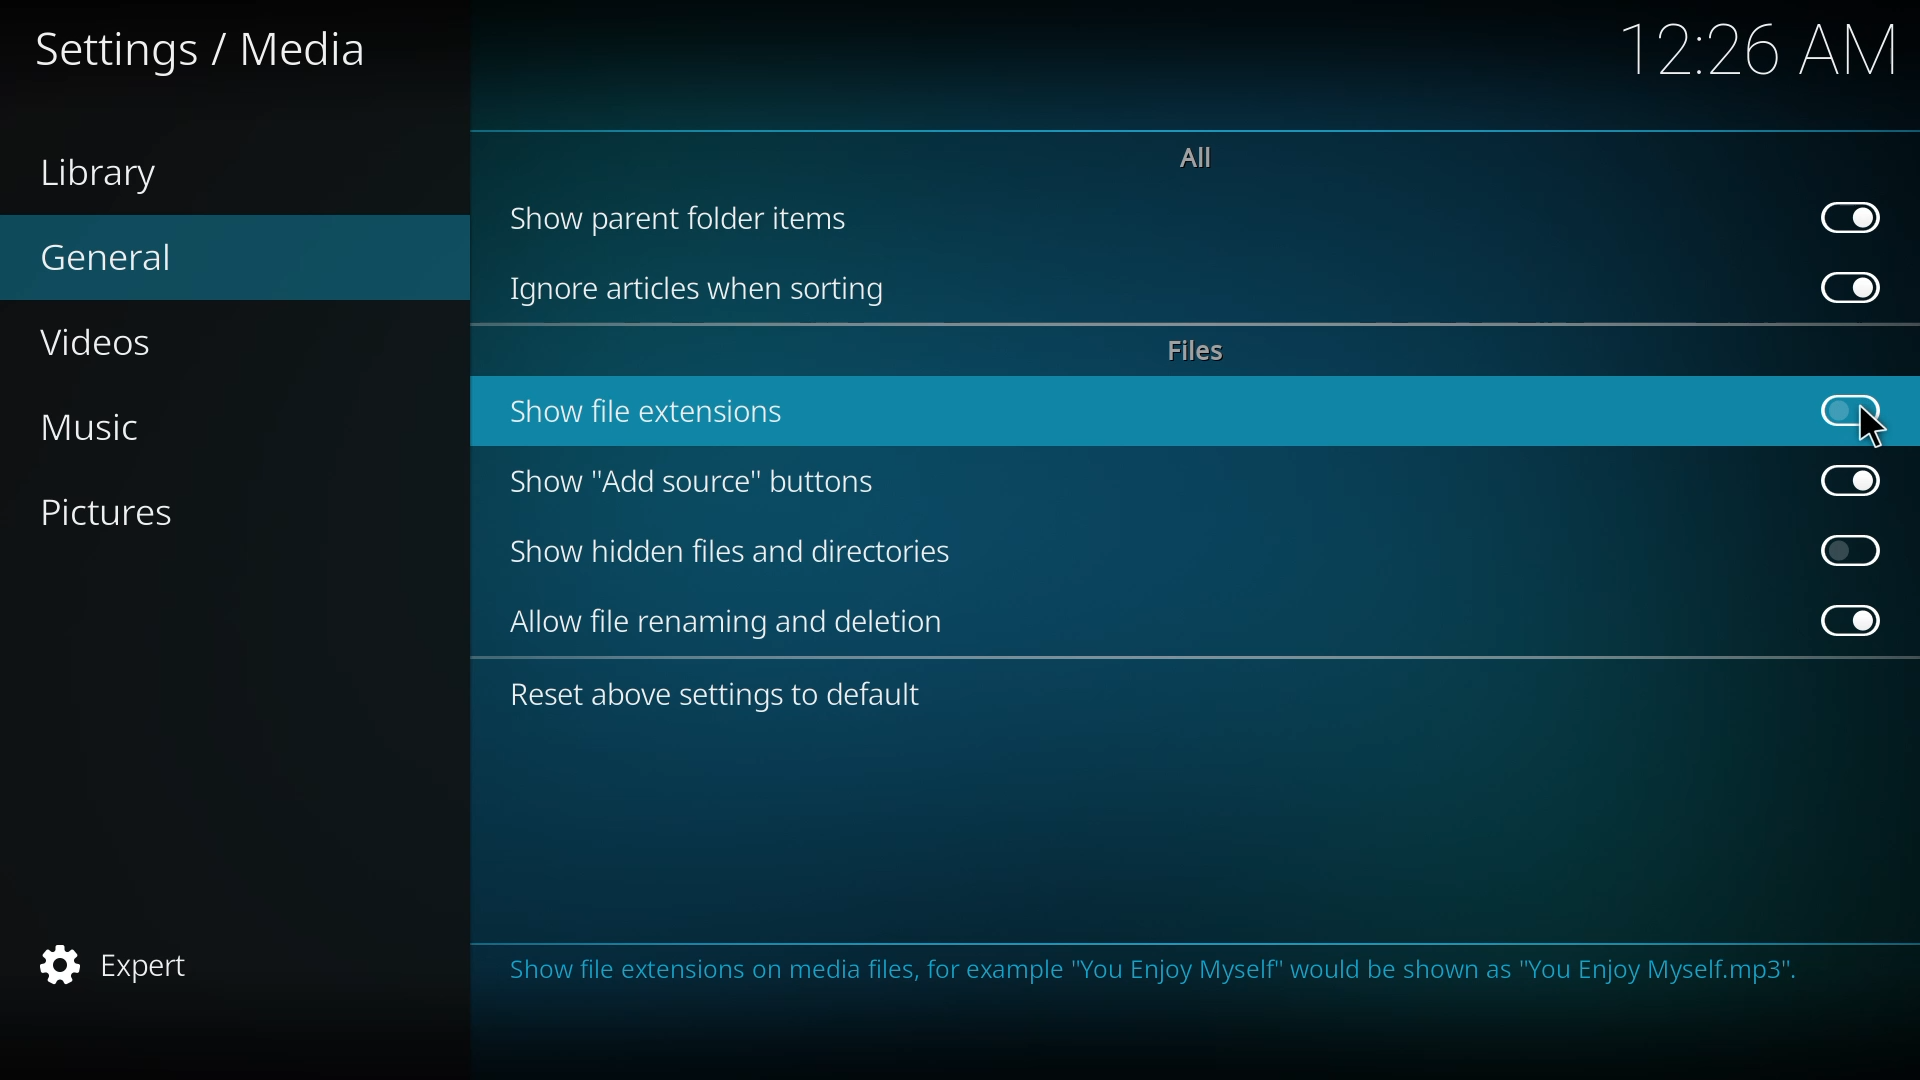  Describe the element at coordinates (1872, 427) in the screenshot. I see `cursor` at that location.